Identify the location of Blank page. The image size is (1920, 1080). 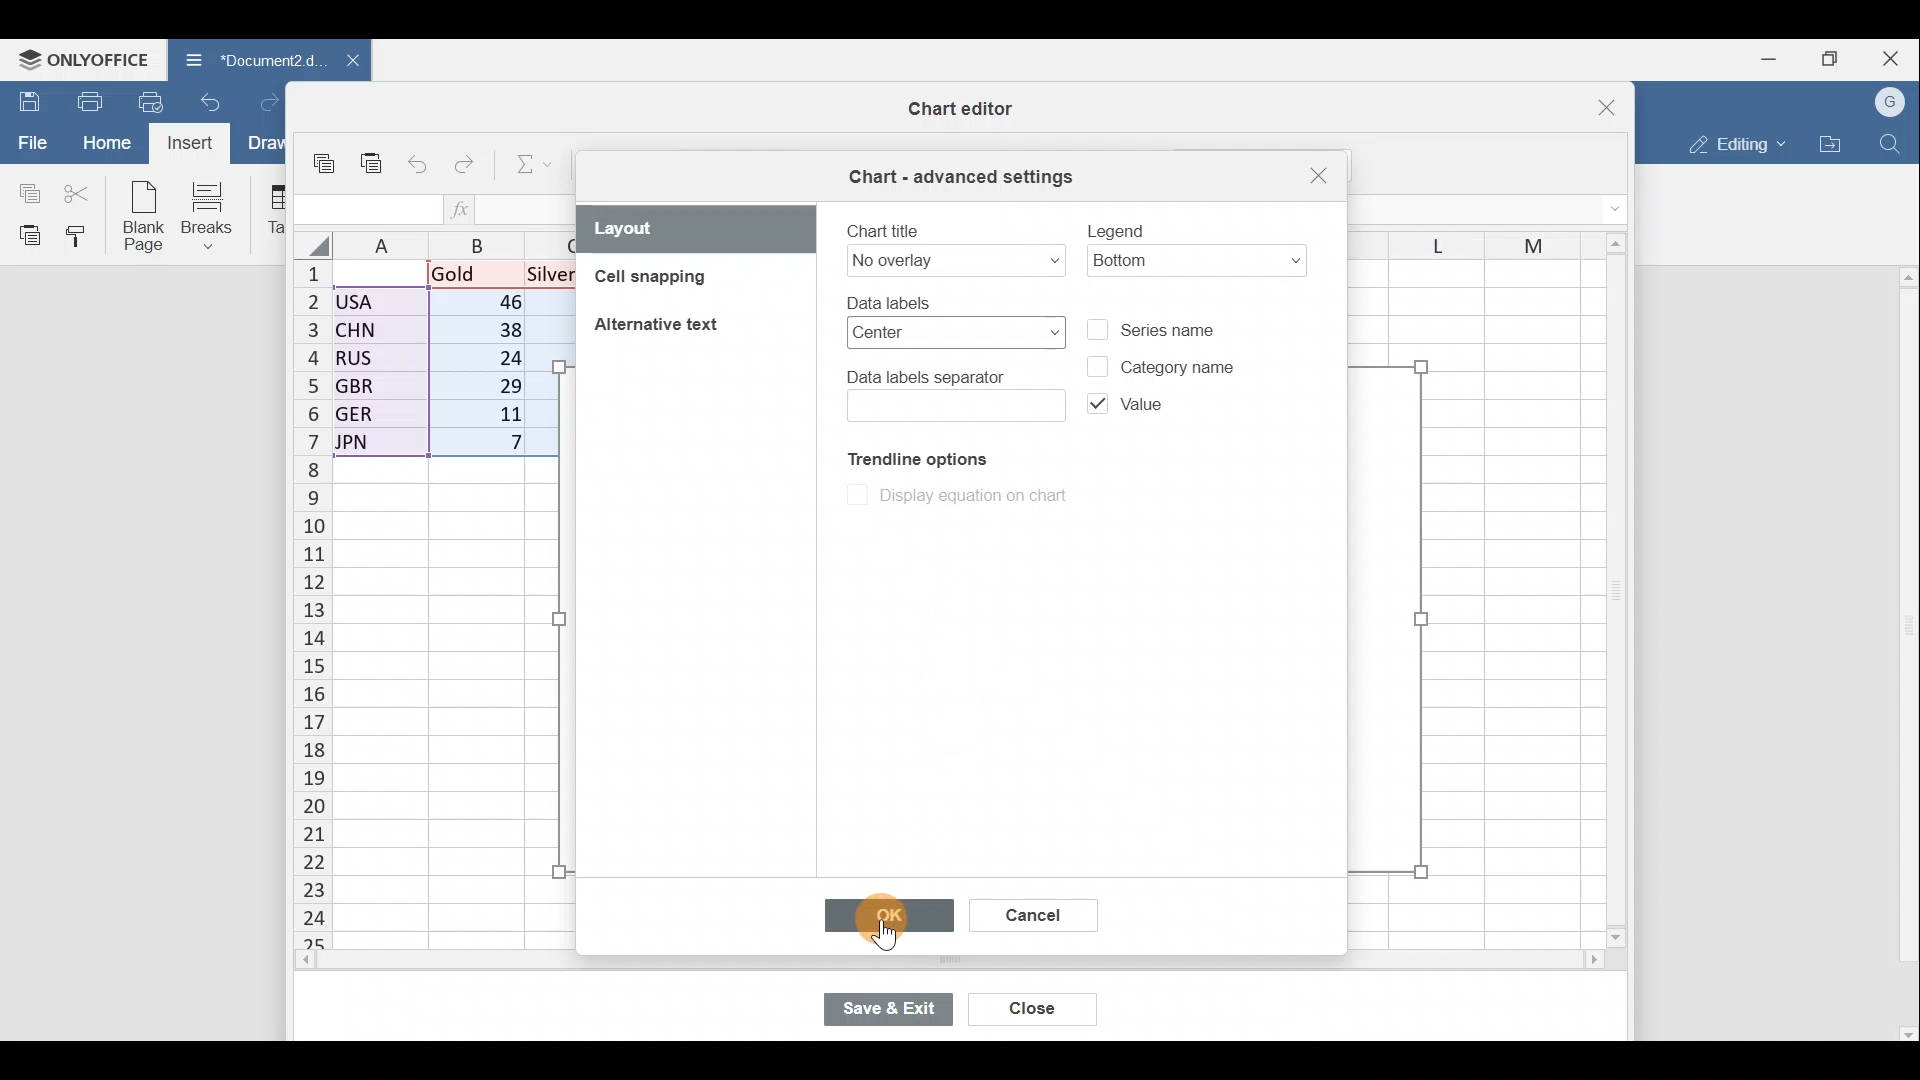
(139, 214).